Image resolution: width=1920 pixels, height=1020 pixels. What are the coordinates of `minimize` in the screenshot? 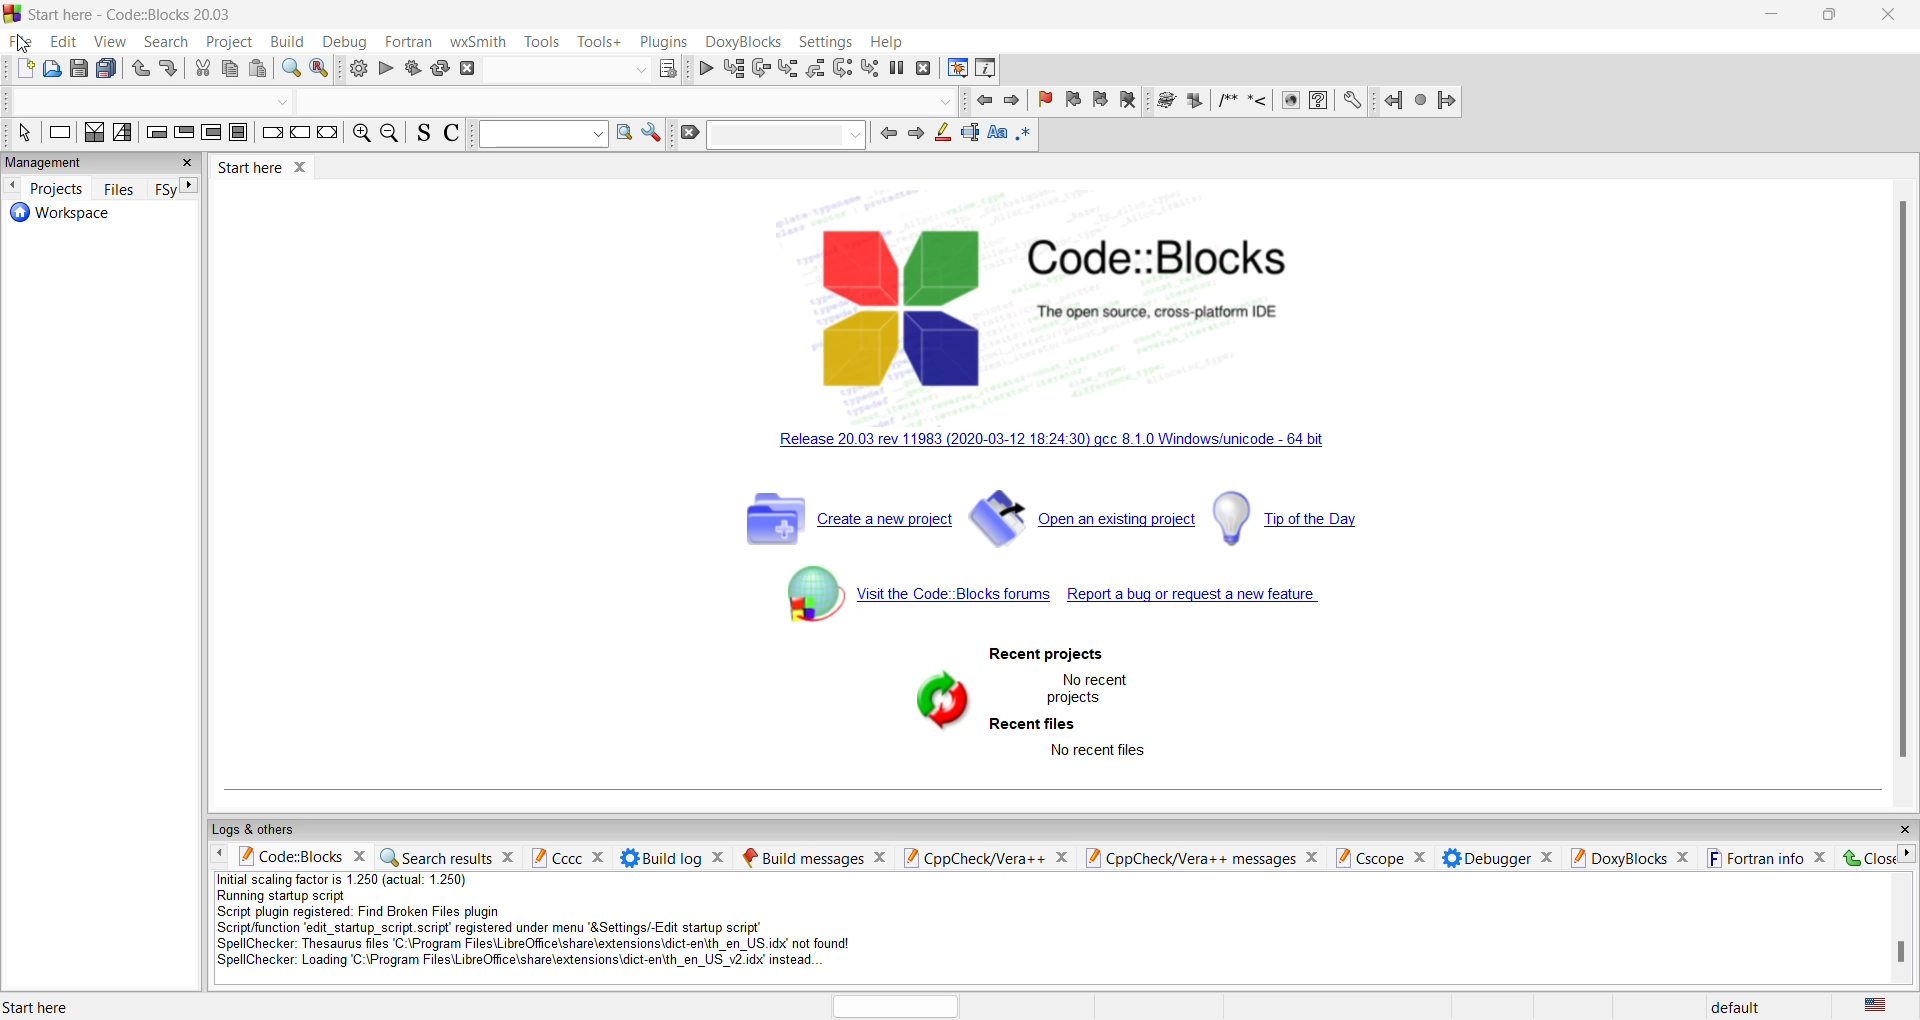 It's located at (1774, 15).